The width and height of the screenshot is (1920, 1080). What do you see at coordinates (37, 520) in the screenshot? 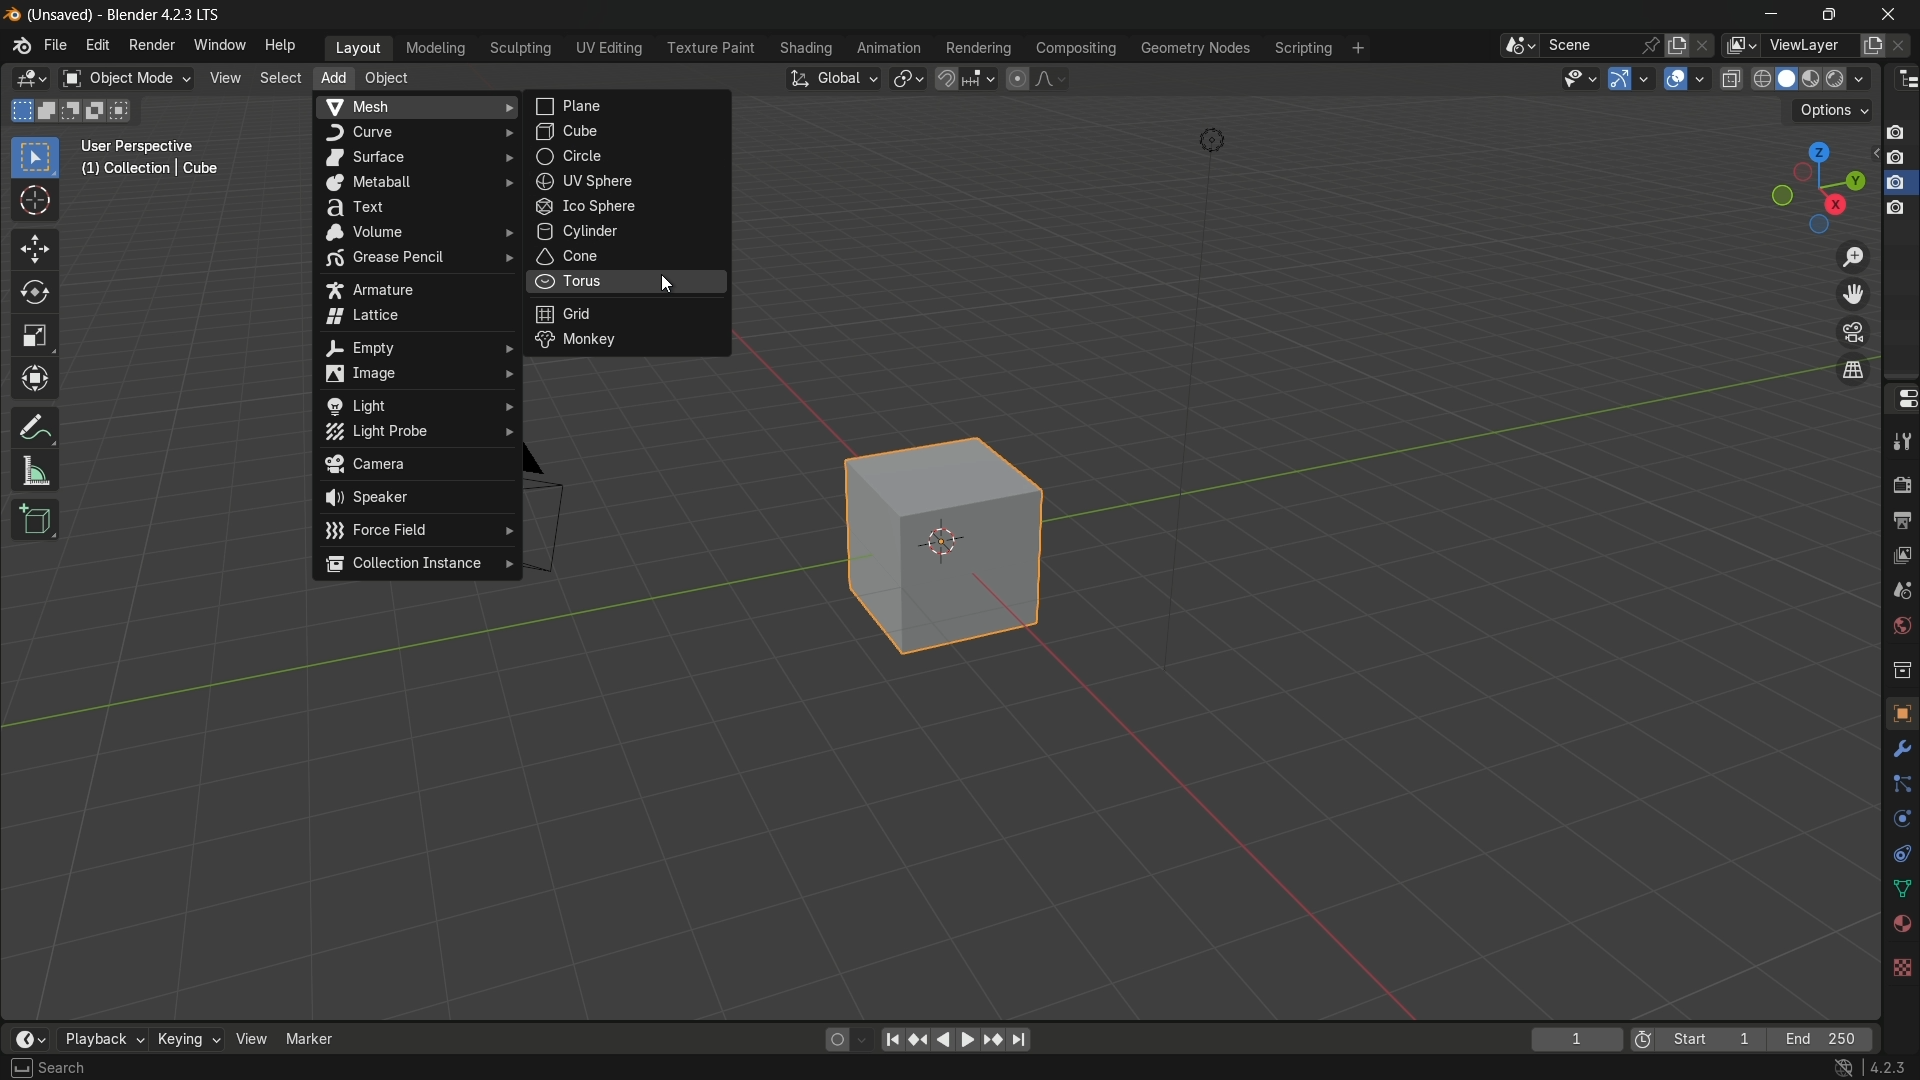
I see `add cube` at bounding box center [37, 520].